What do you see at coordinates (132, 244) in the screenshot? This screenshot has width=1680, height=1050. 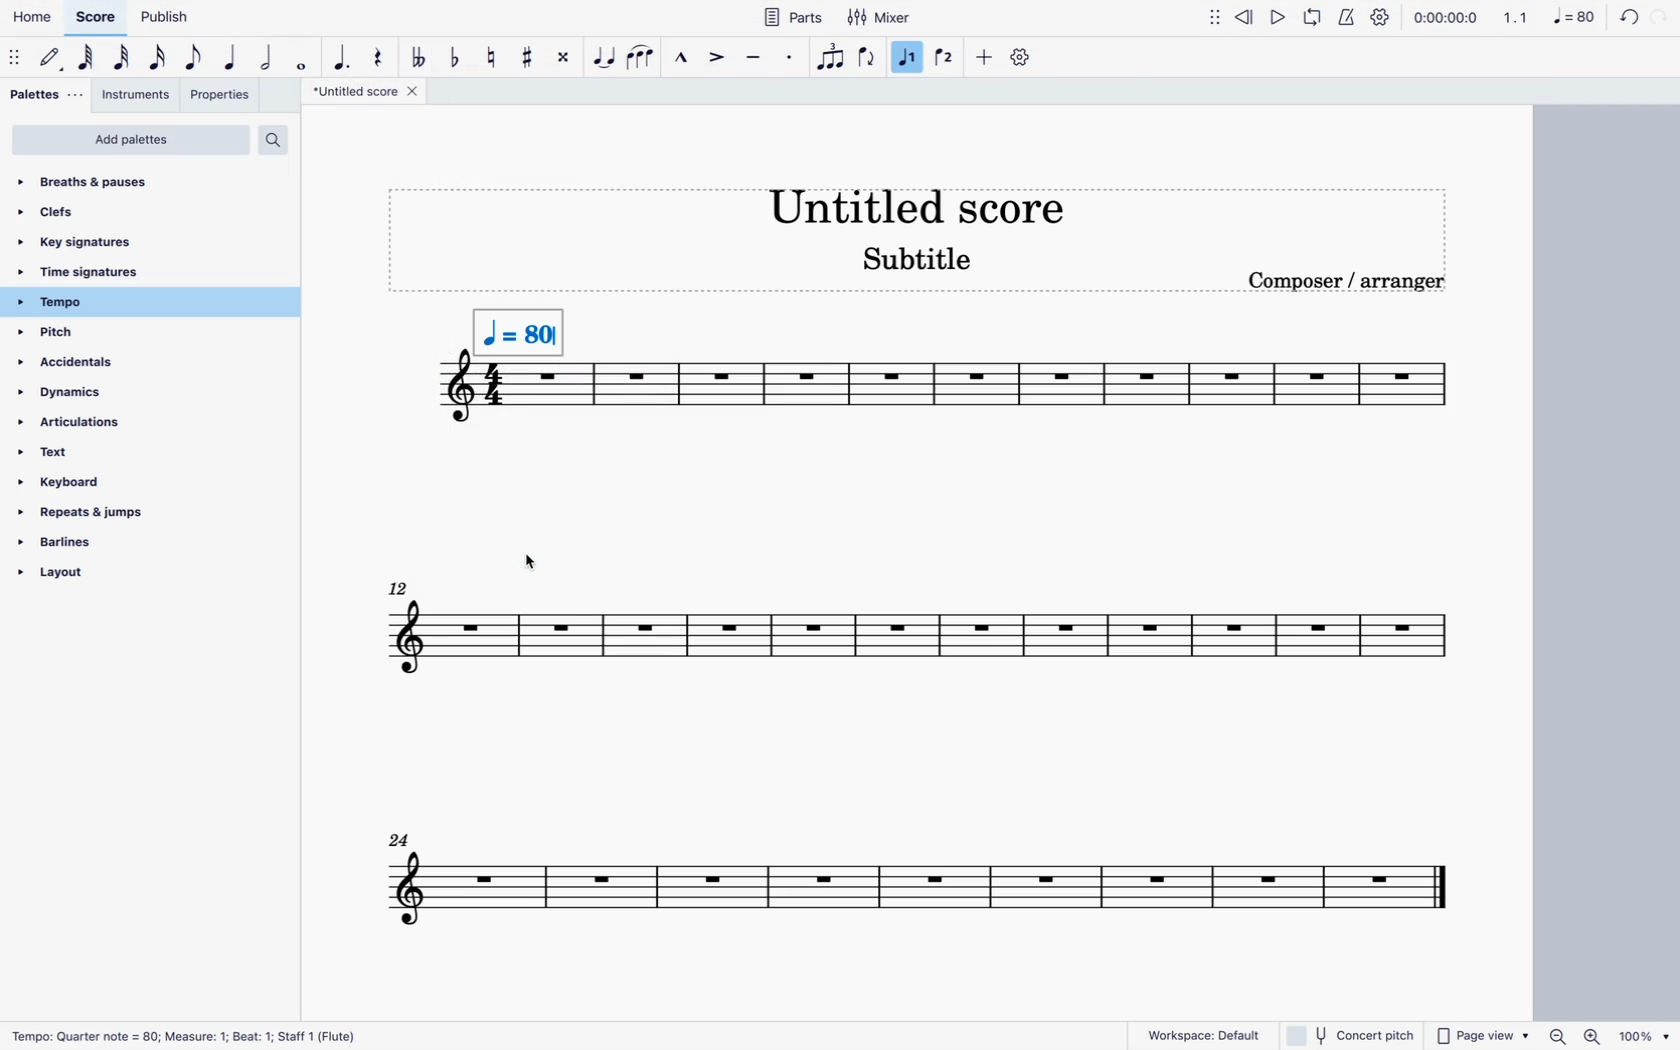 I see `key signatures` at bounding box center [132, 244].